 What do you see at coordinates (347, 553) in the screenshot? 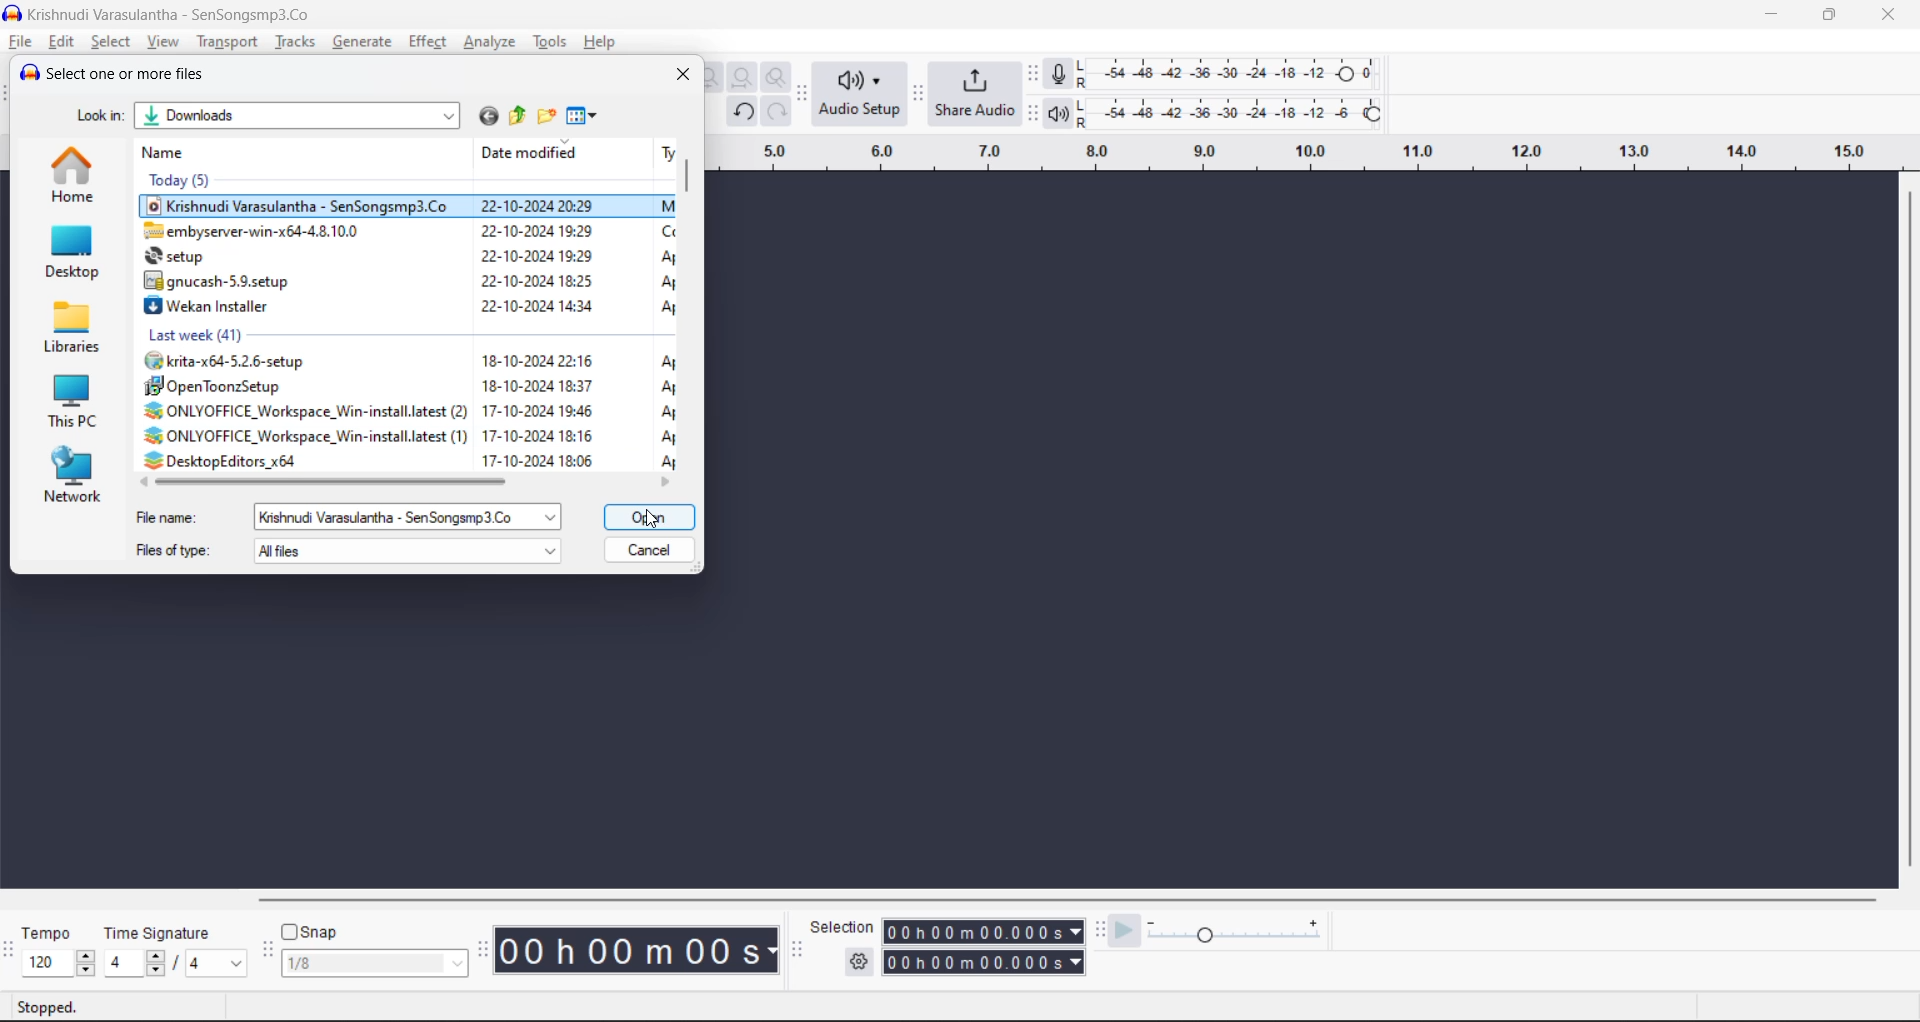
I see `file type` at bounding box center [347, 553].